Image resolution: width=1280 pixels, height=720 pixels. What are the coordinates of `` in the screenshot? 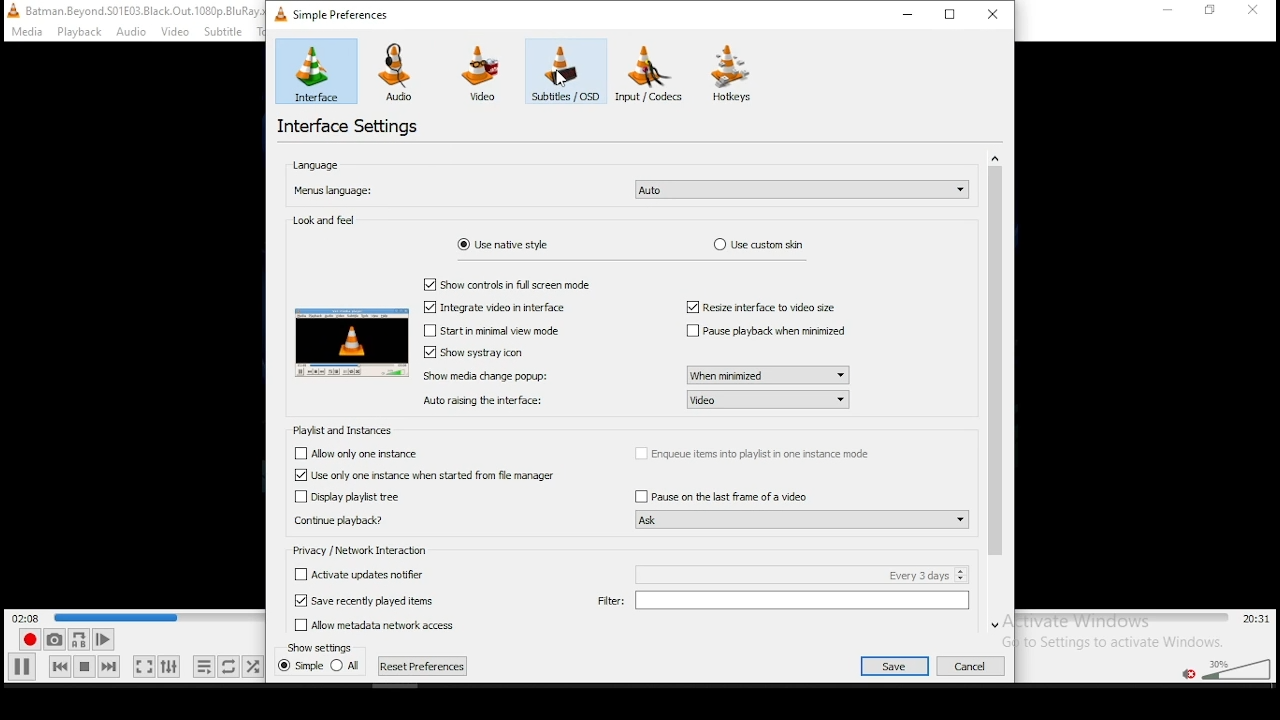 It's located at (486, 400).